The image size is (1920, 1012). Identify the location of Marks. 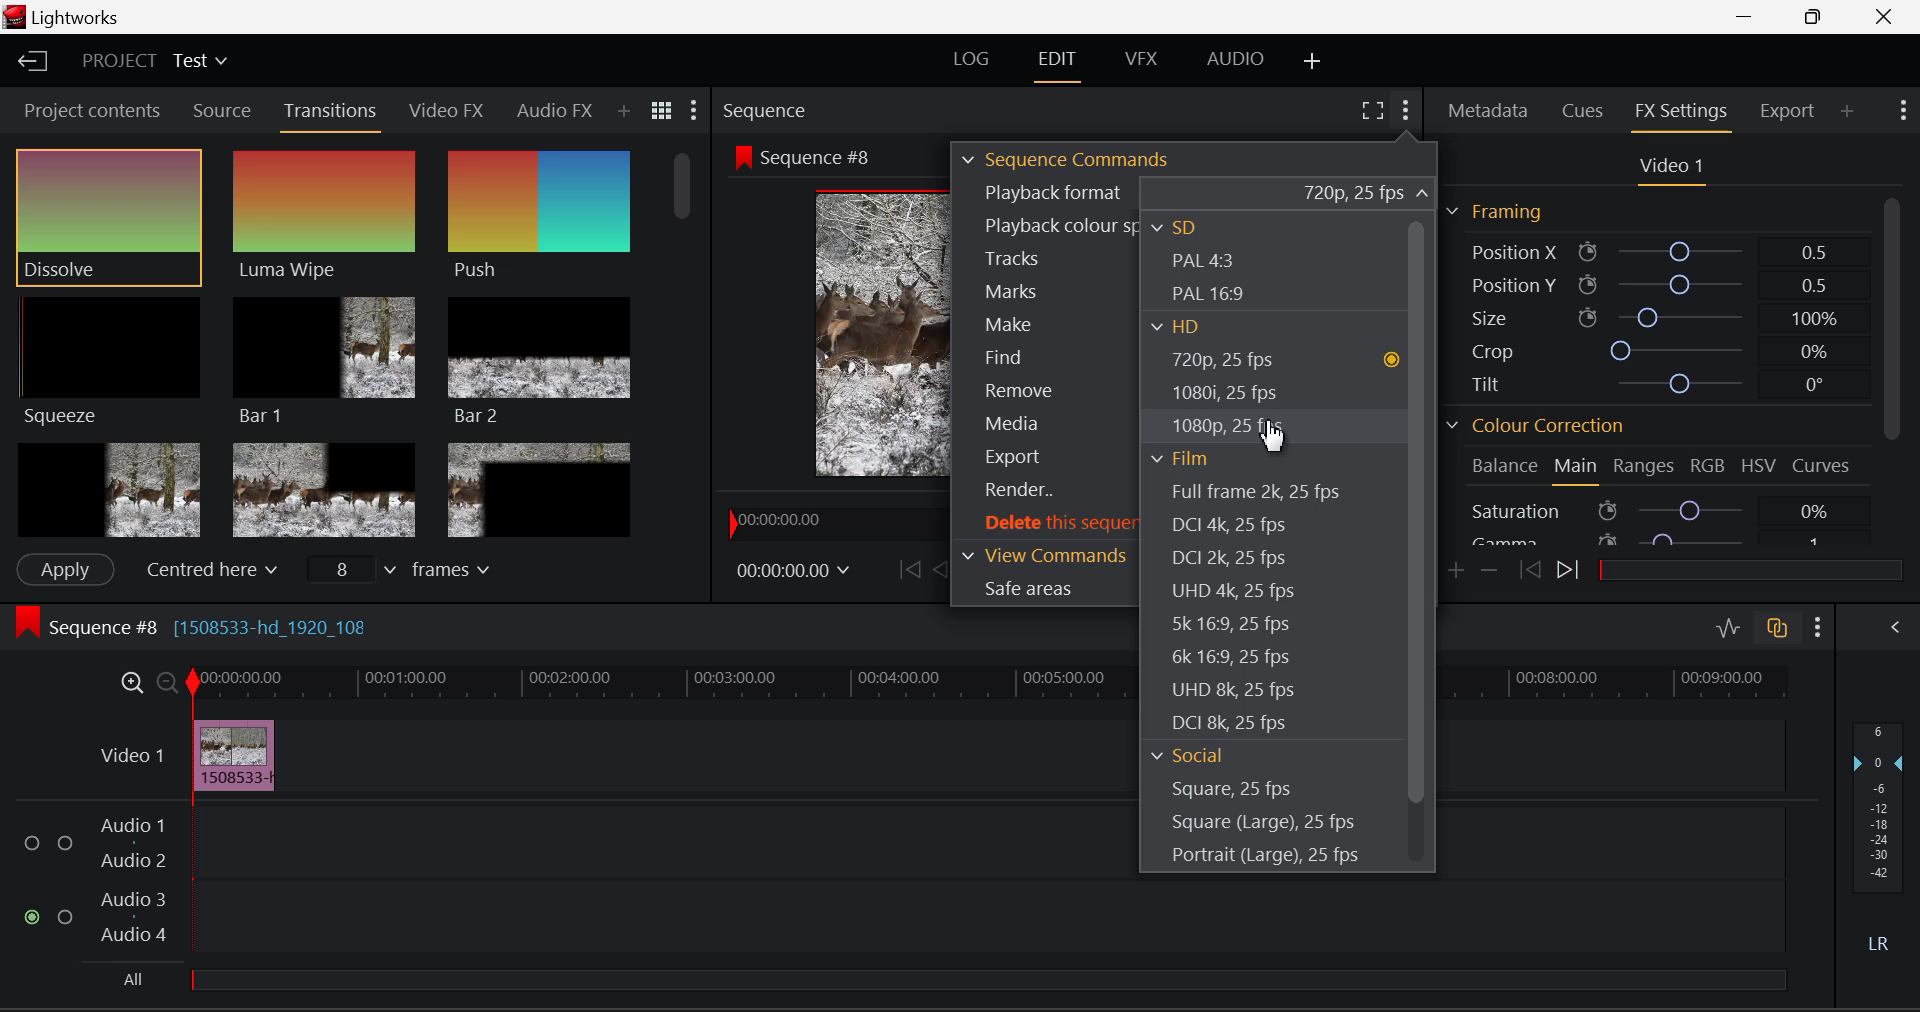
(1040, 291).